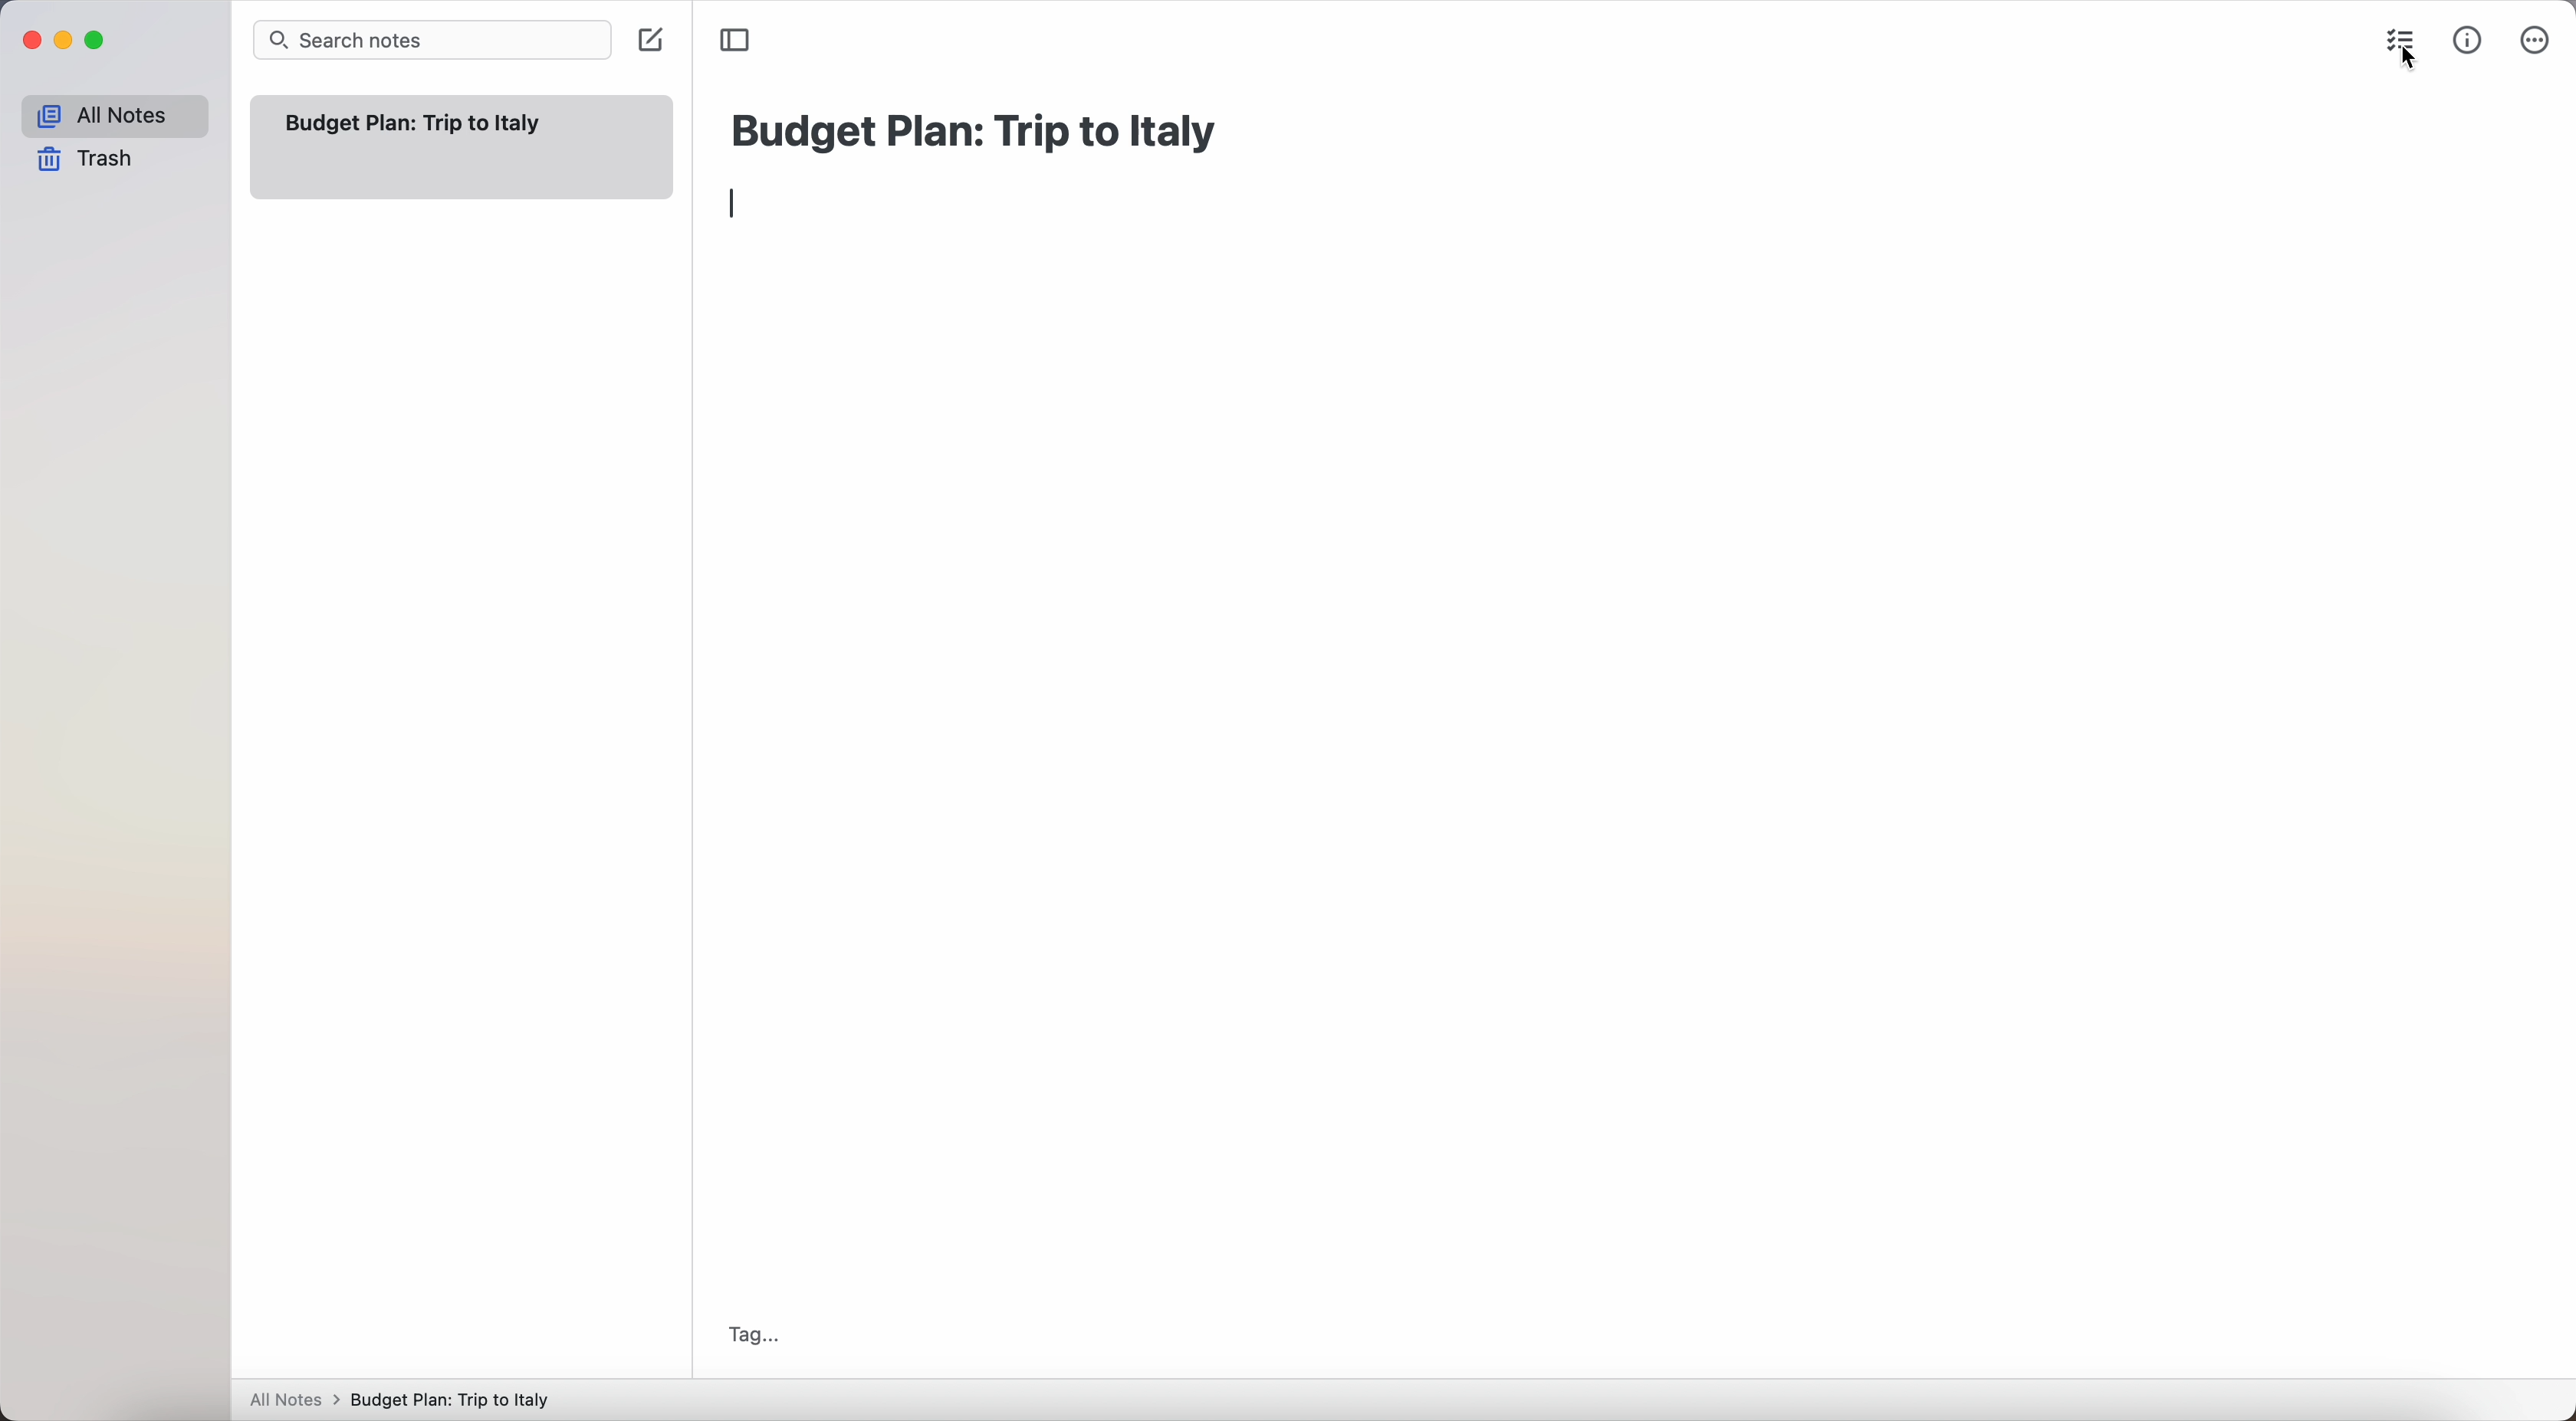  Describe the element at coordinates (409, 1399) in the screenshot. I see `All notes > Budget Plan: Trip to Italy` at that location.